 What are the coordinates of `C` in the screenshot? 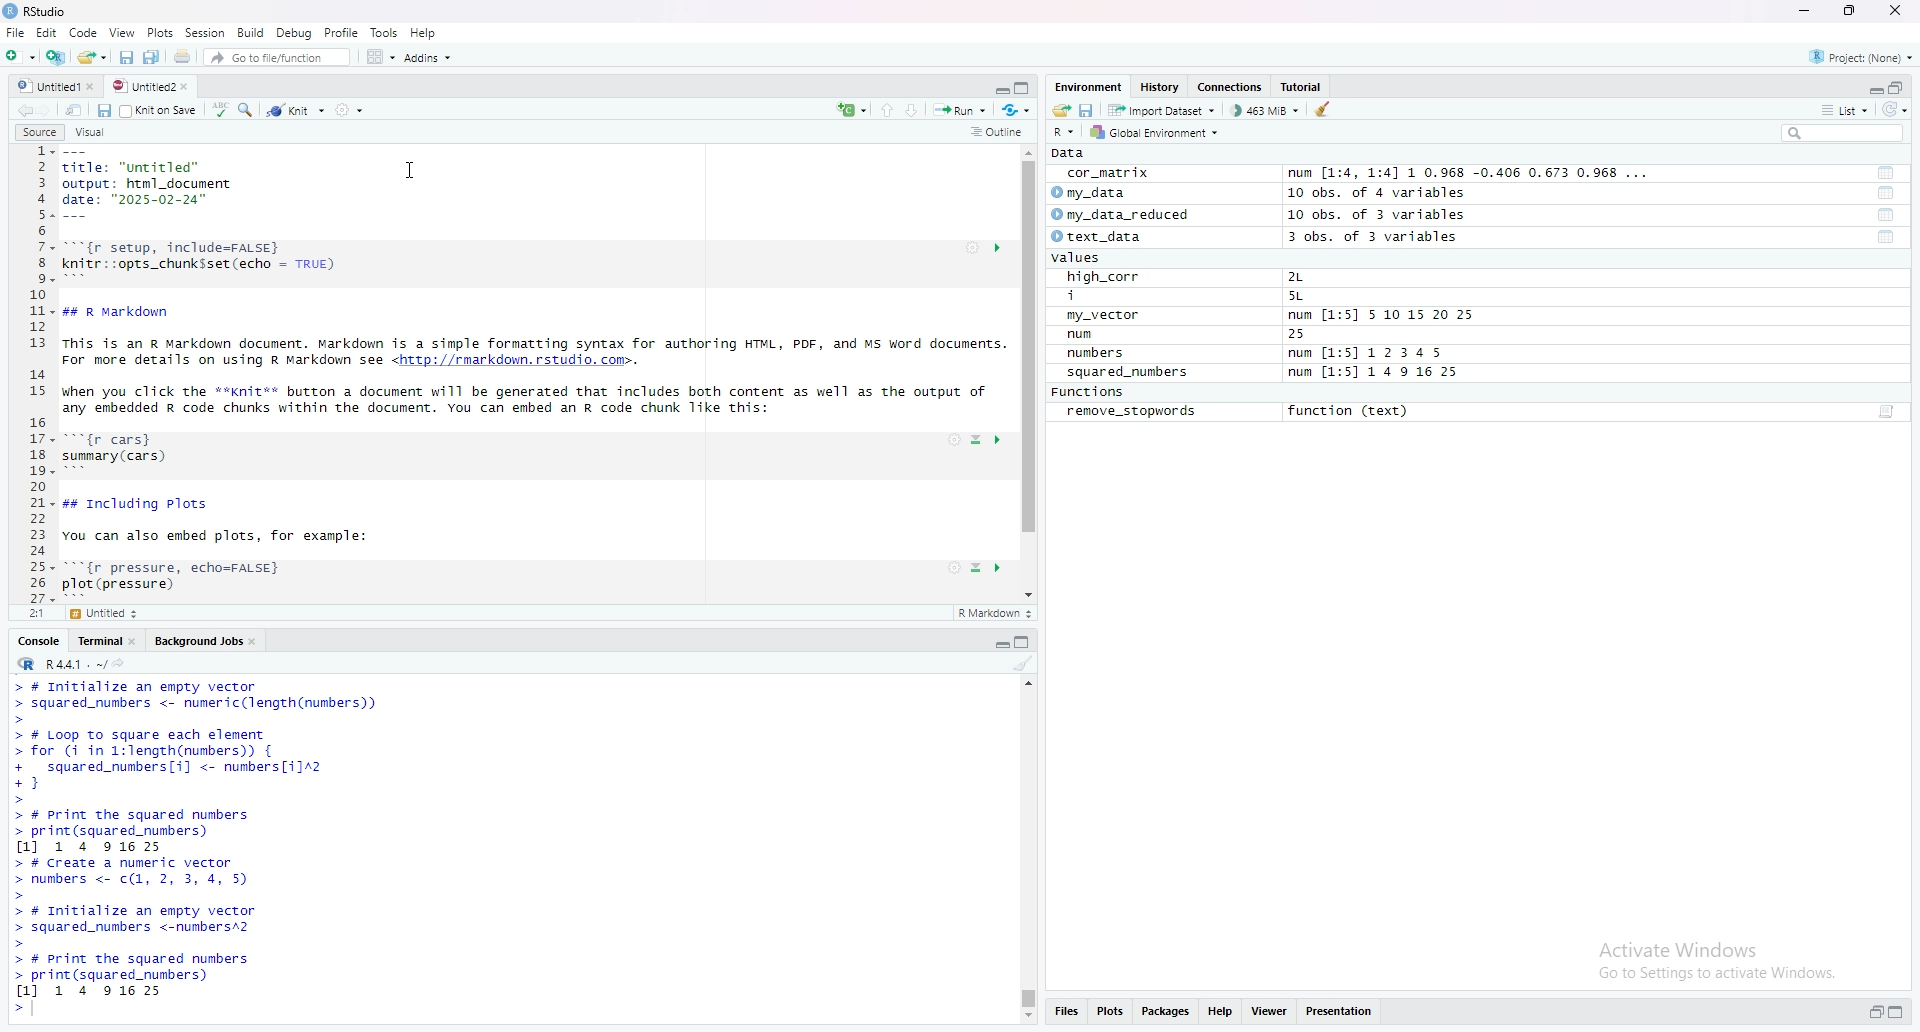 It's located at (851, 112).